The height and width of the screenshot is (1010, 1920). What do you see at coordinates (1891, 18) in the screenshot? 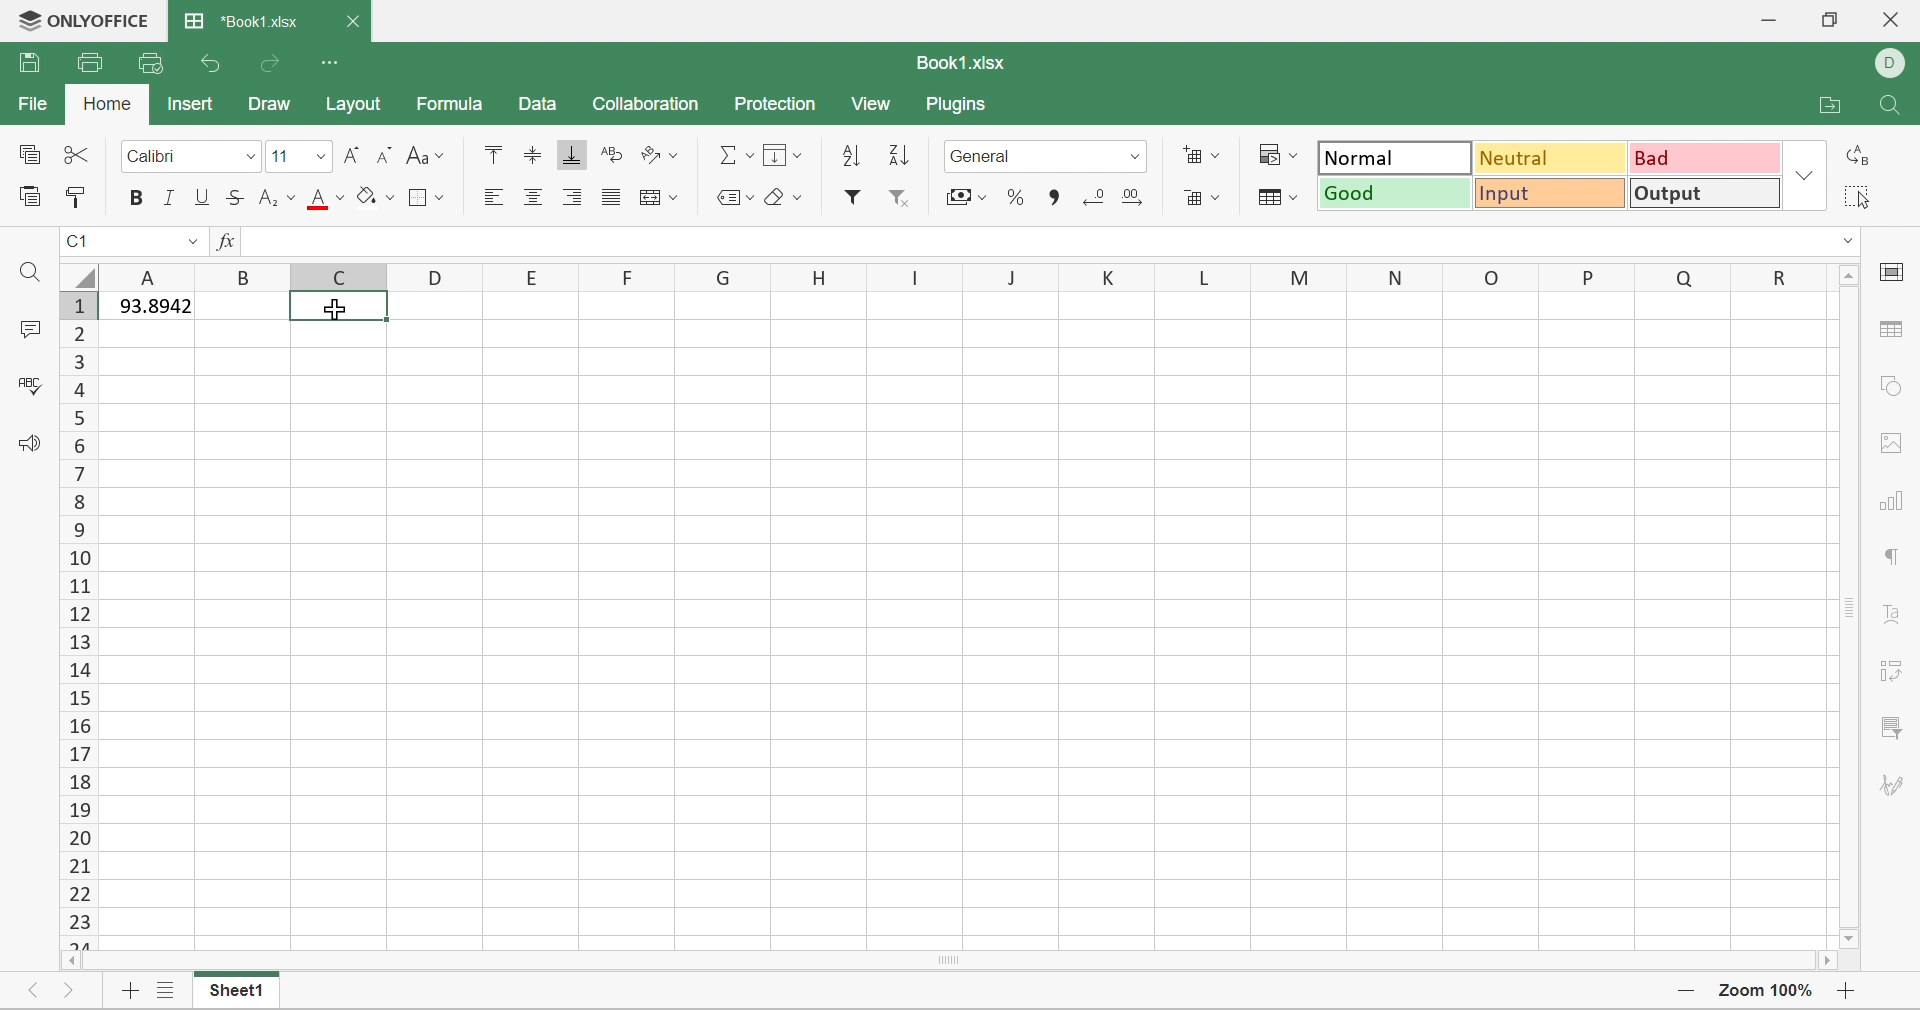
I see `Close` at bounding box center [1891, 18].